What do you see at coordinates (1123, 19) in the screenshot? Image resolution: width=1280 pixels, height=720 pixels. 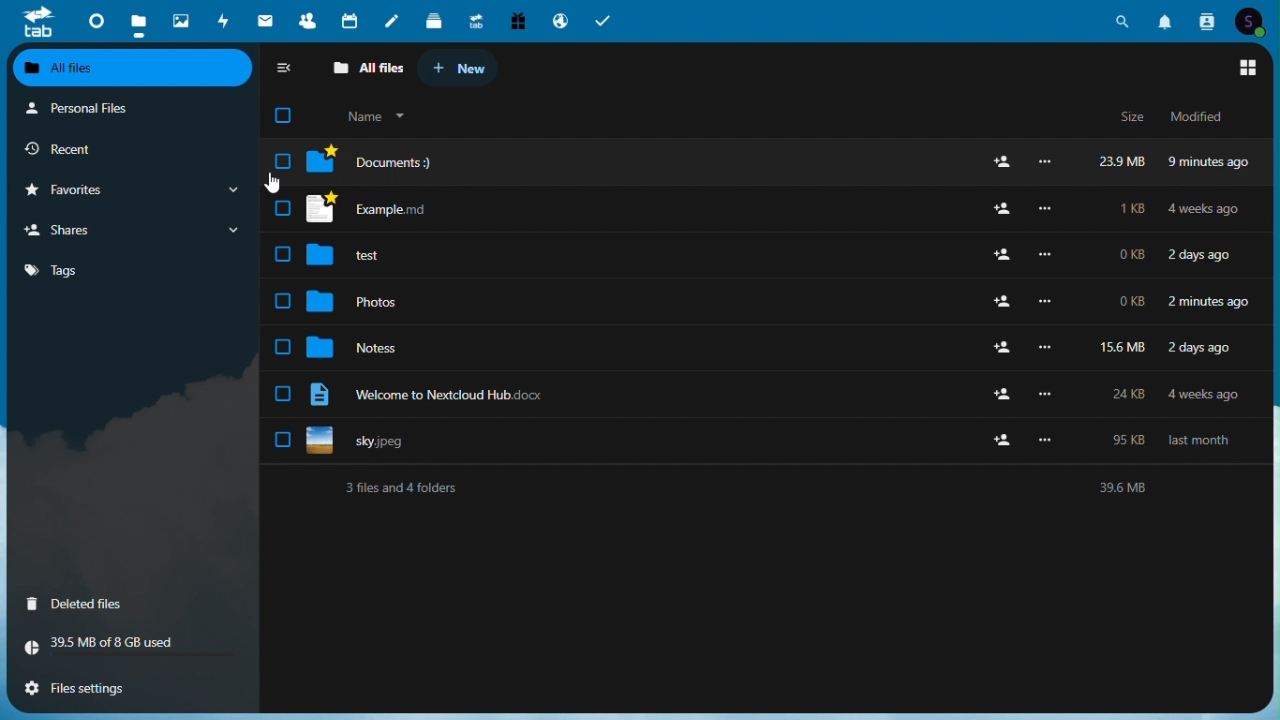 I see `search` at bounding box center [1123, 19].